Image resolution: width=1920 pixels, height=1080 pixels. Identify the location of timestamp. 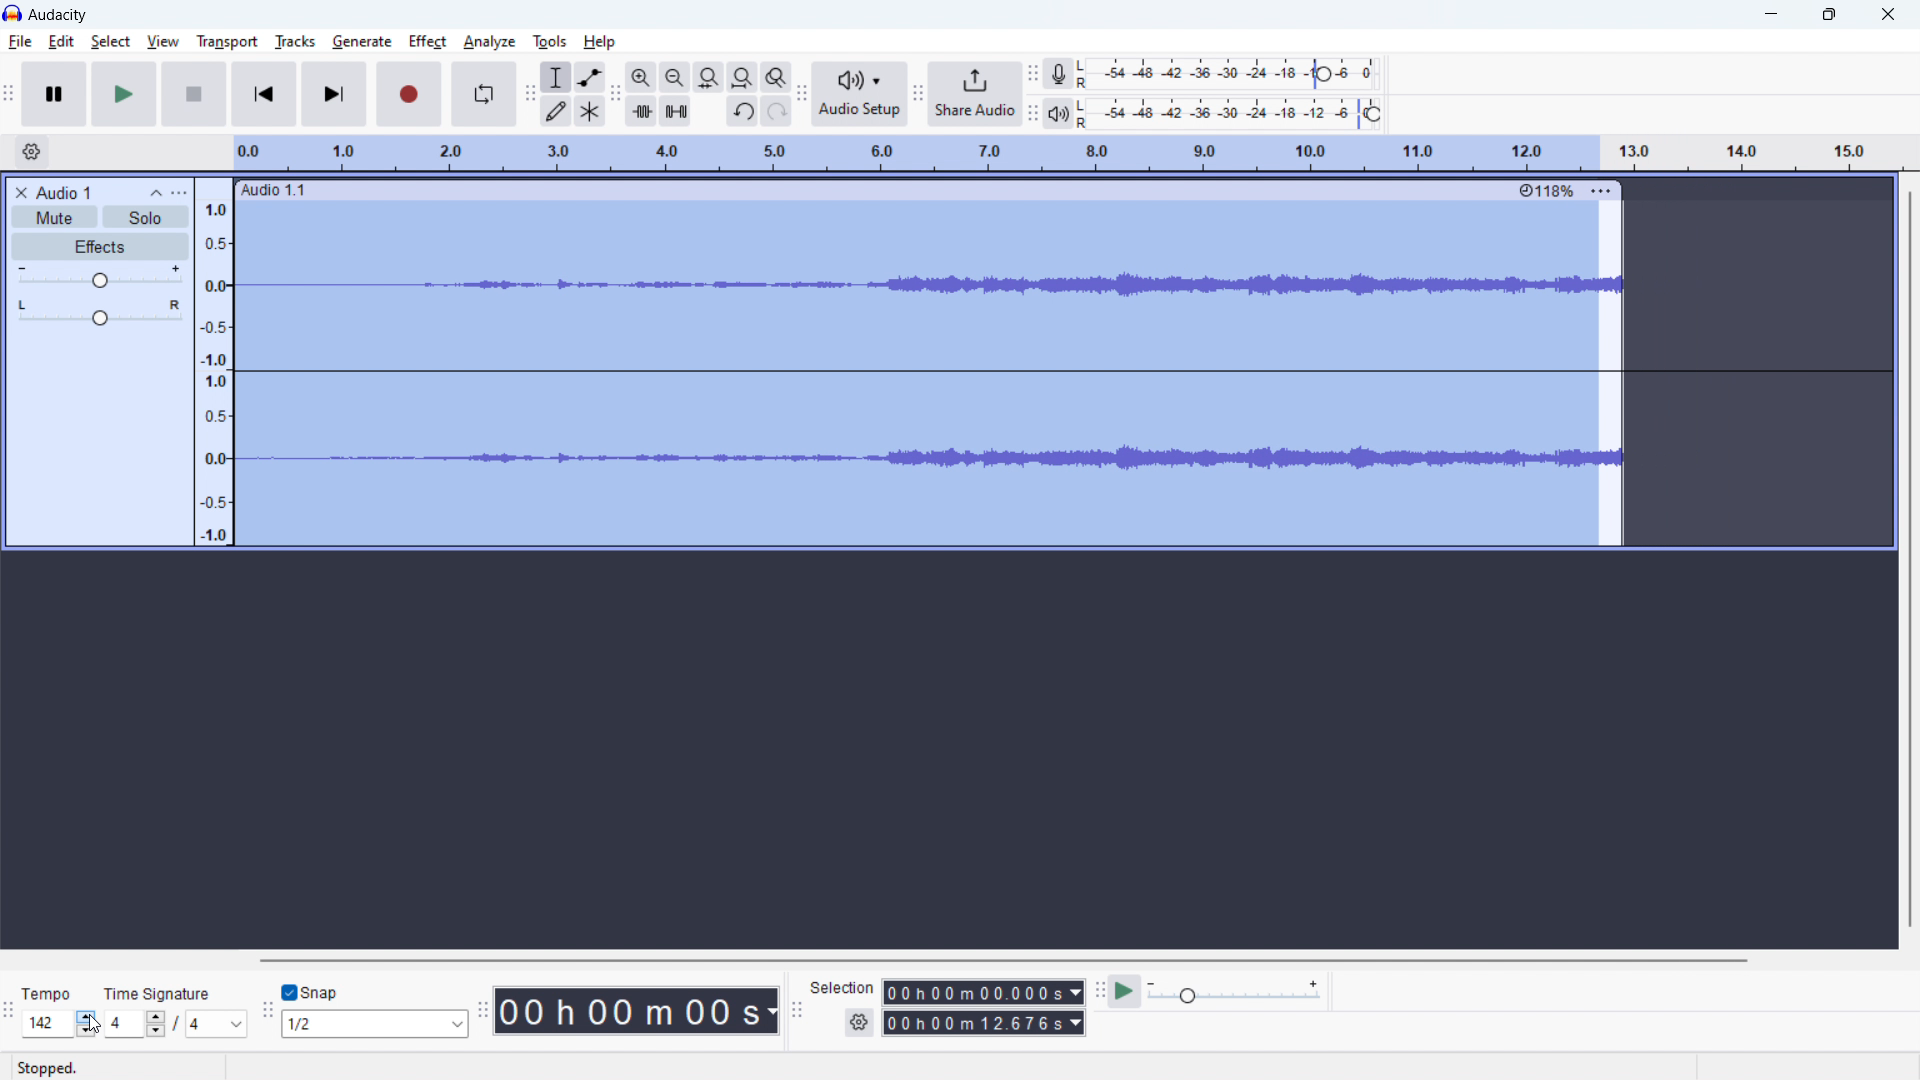
(640, 1011).